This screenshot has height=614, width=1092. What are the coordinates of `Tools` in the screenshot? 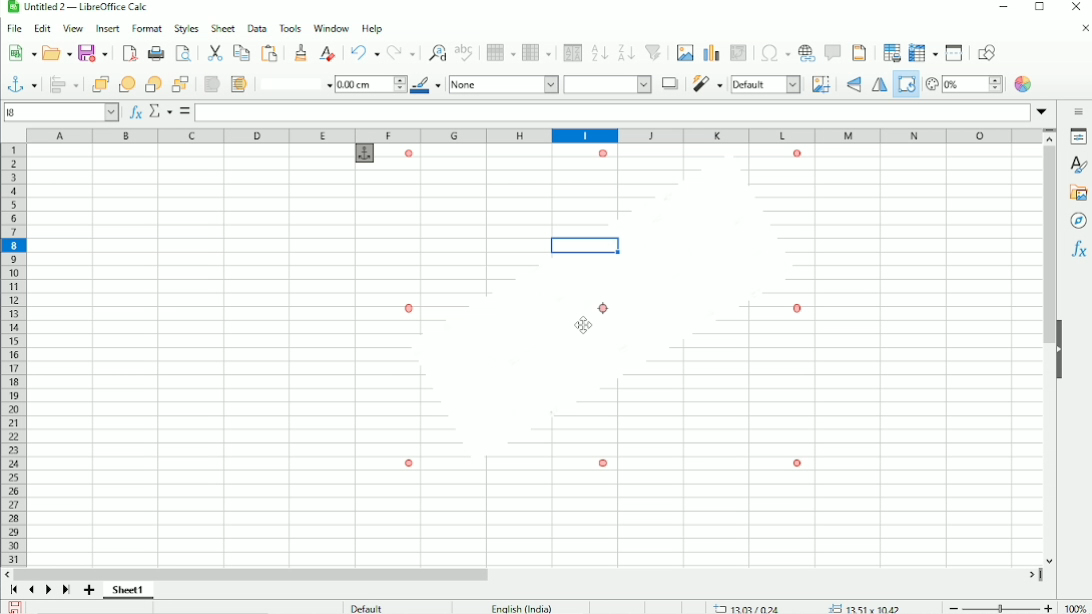 It's located at (291, 29).